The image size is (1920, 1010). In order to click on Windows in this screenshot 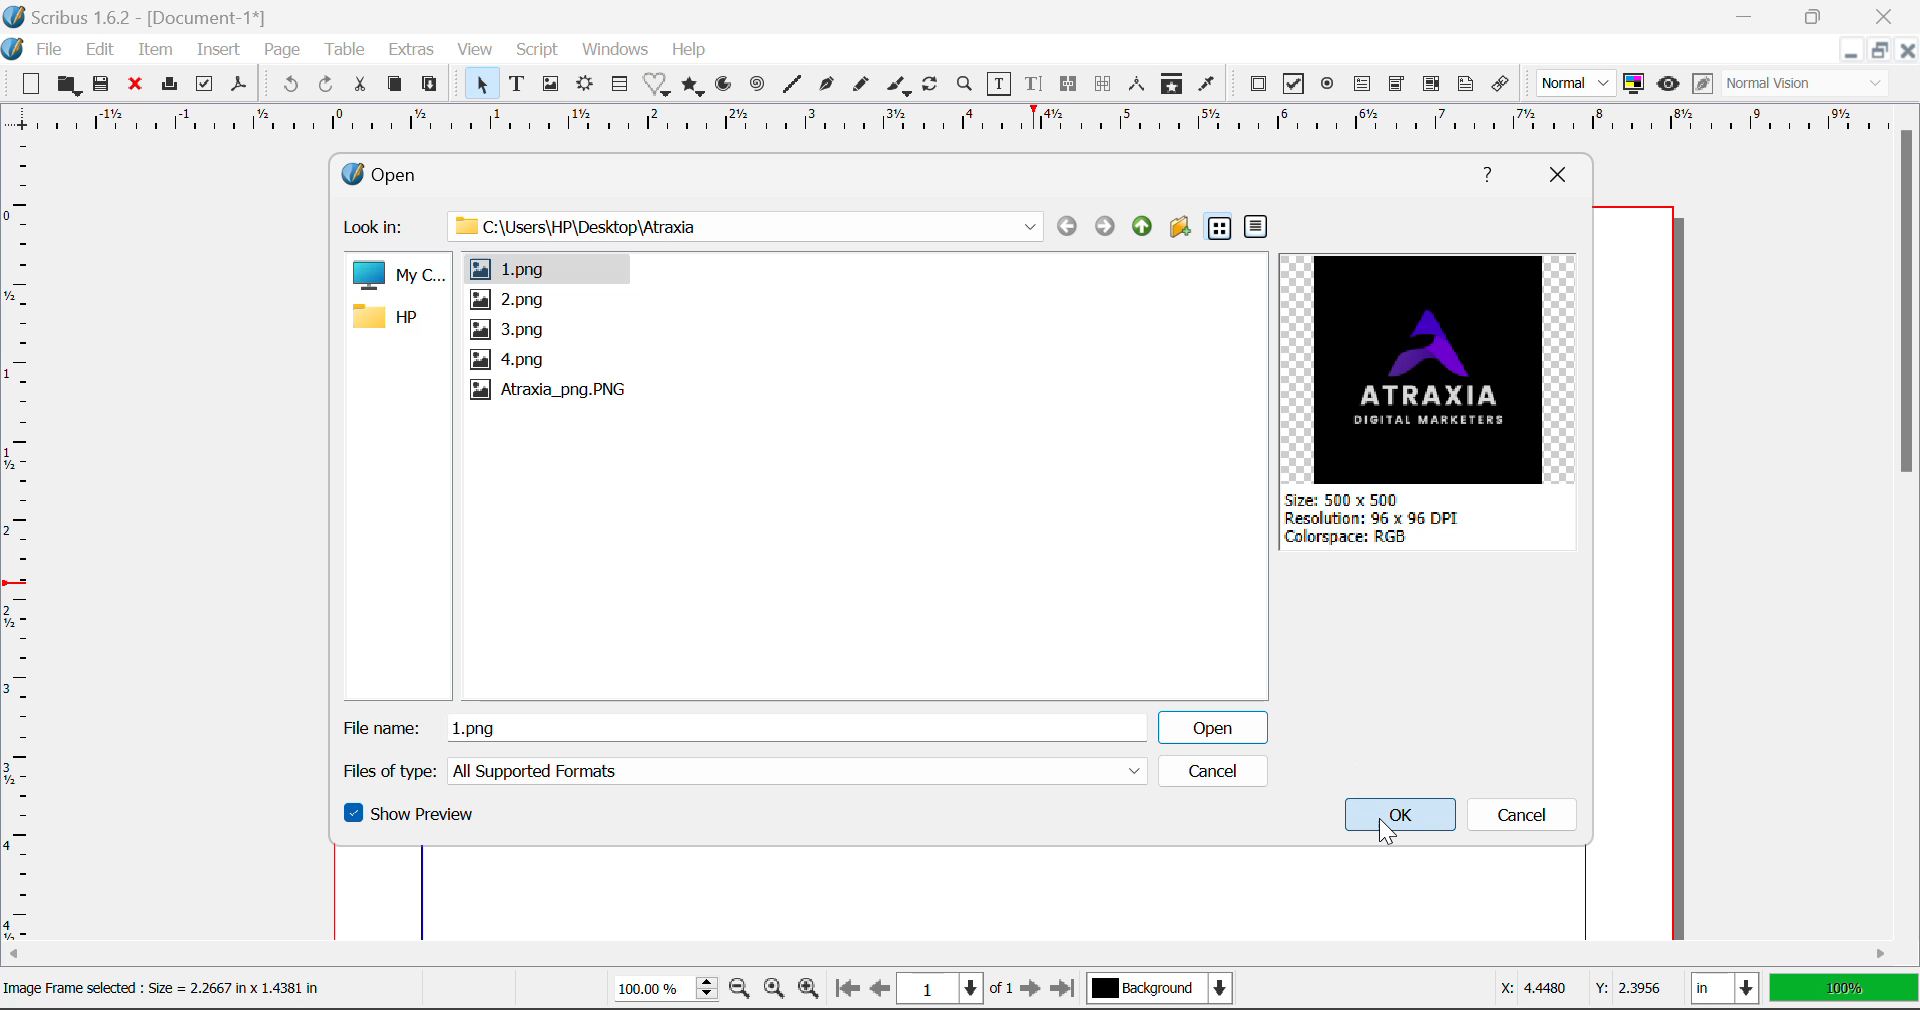, I will do `click(616, 50)`.